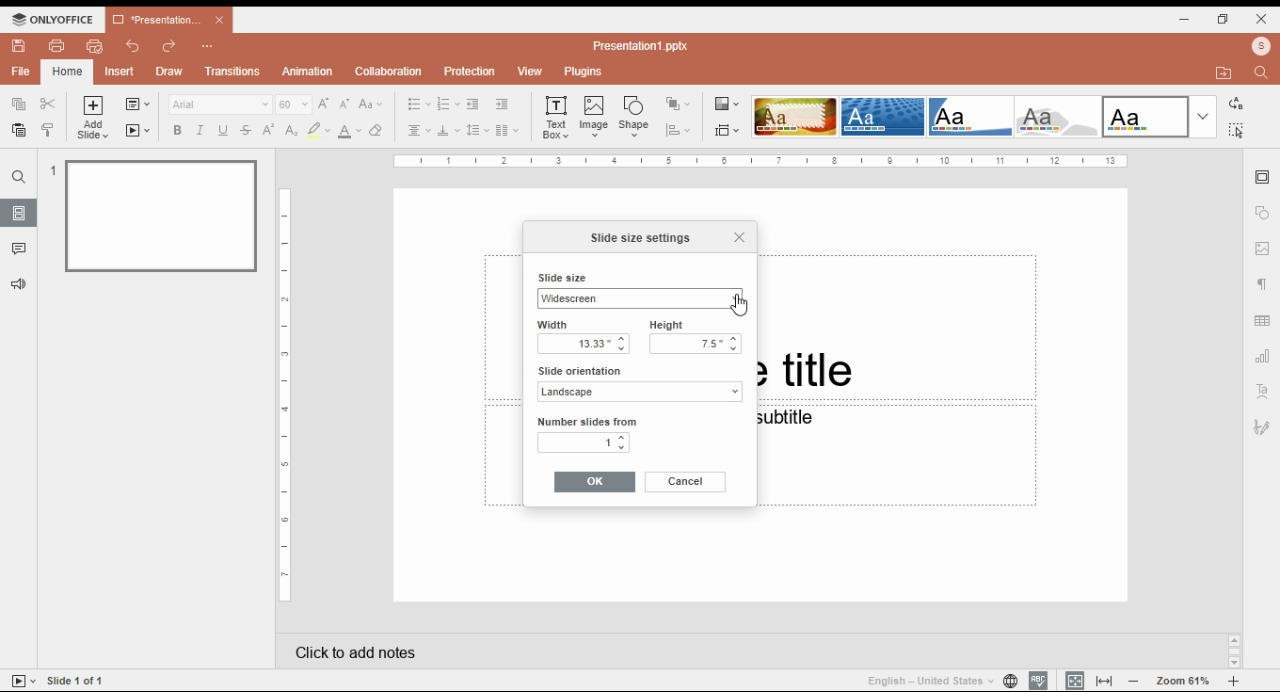  What do you see at coordinates (388, 71) in the screenshot?
I see `collaboration` at bounding box center [388, 71].